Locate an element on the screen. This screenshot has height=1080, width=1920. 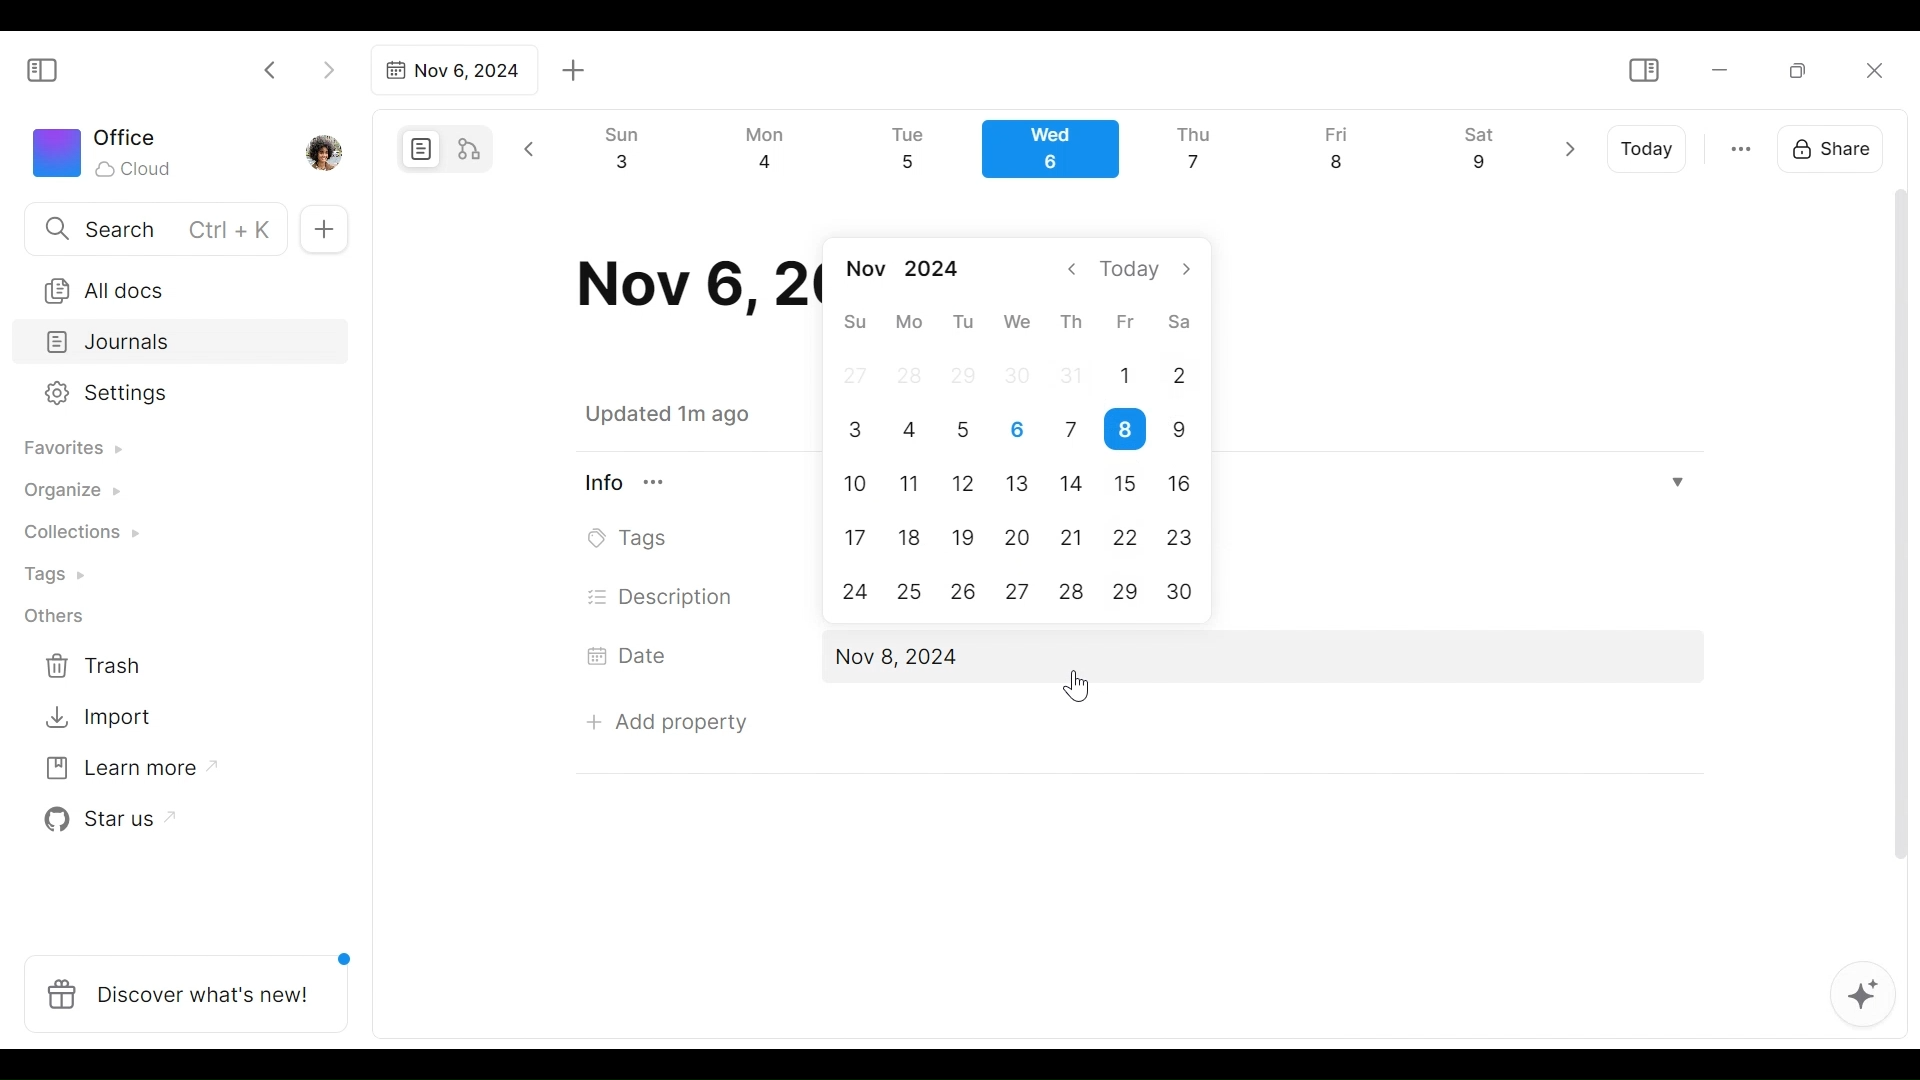
Calendar is located at coordinates (1059, 154).